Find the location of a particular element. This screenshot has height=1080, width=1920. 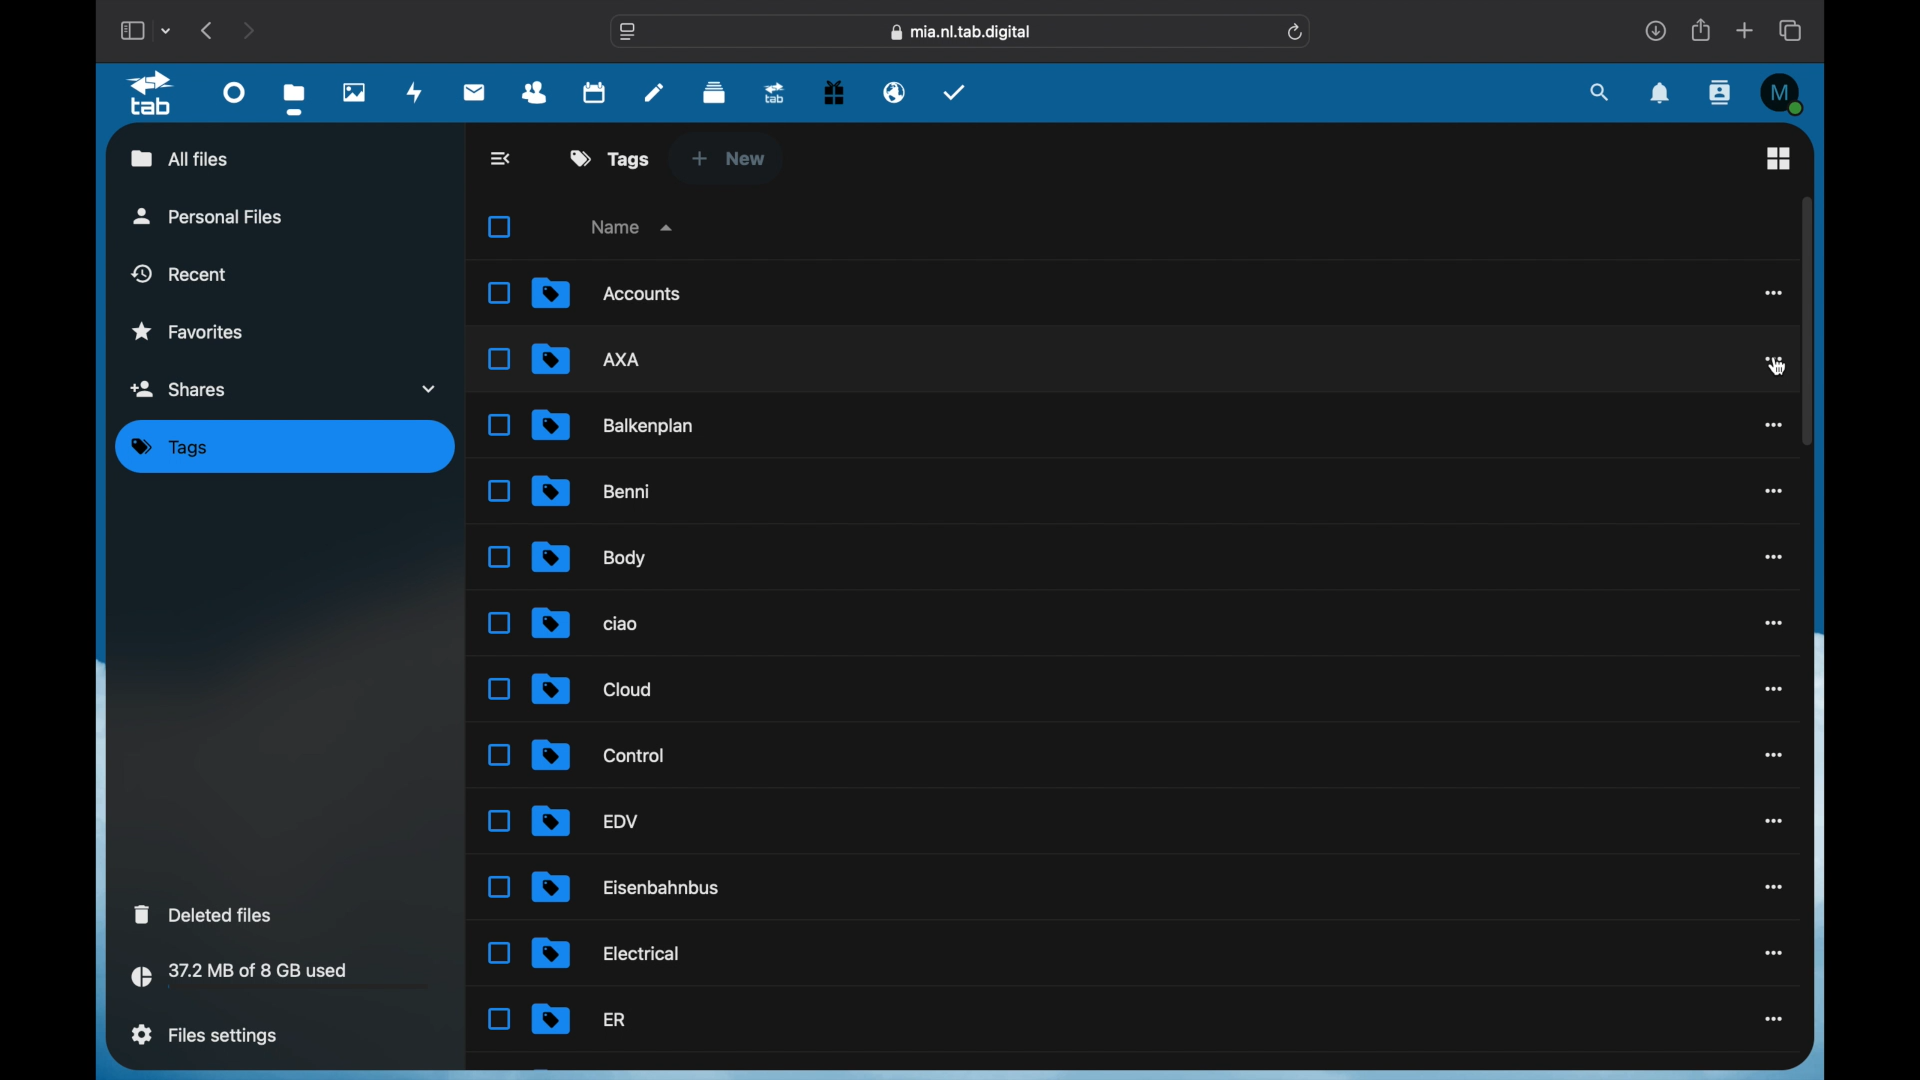

notifications is located at coordinates (1662, 94).